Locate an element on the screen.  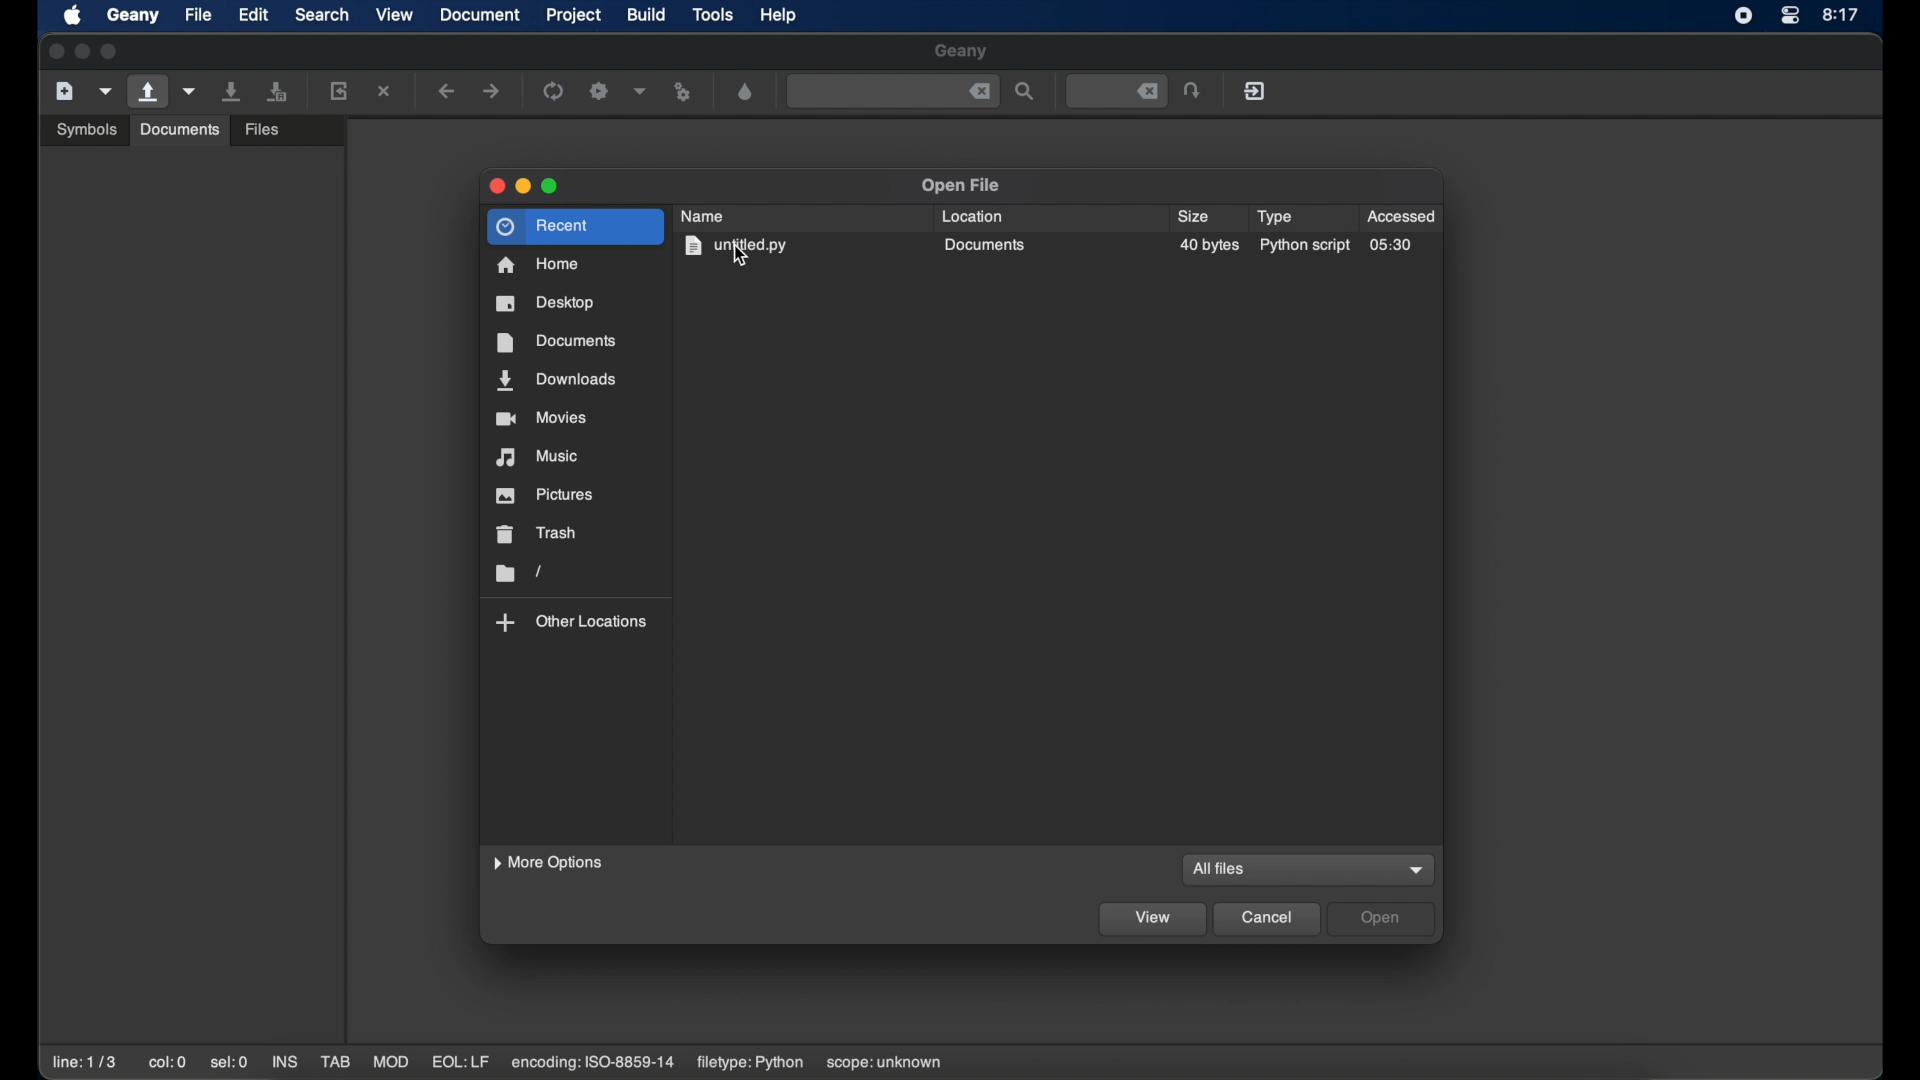
project is located at coordinates (574, 15).